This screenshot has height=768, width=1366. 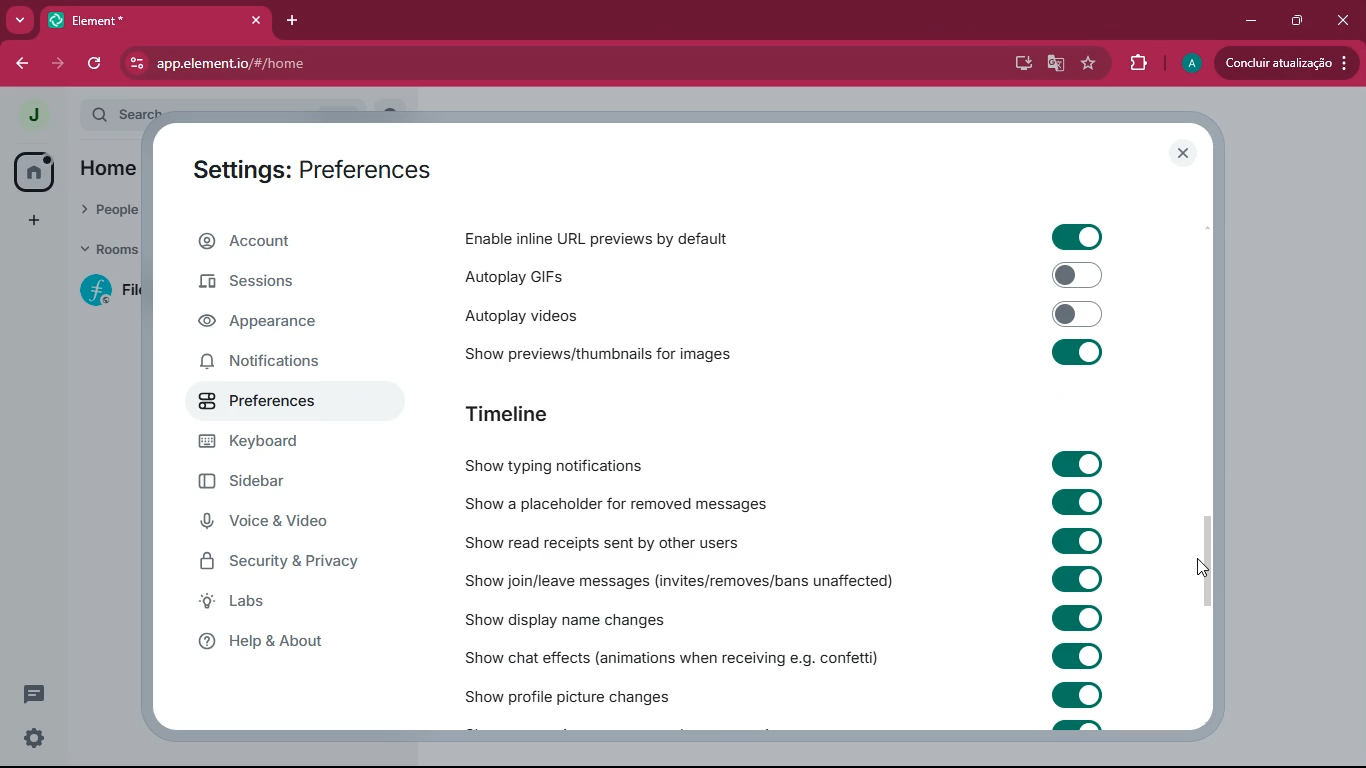 What do you see at coordinates (599, 274) in the screenshot?
I see `autoplay GIFs` at bounding box center [599, 274].